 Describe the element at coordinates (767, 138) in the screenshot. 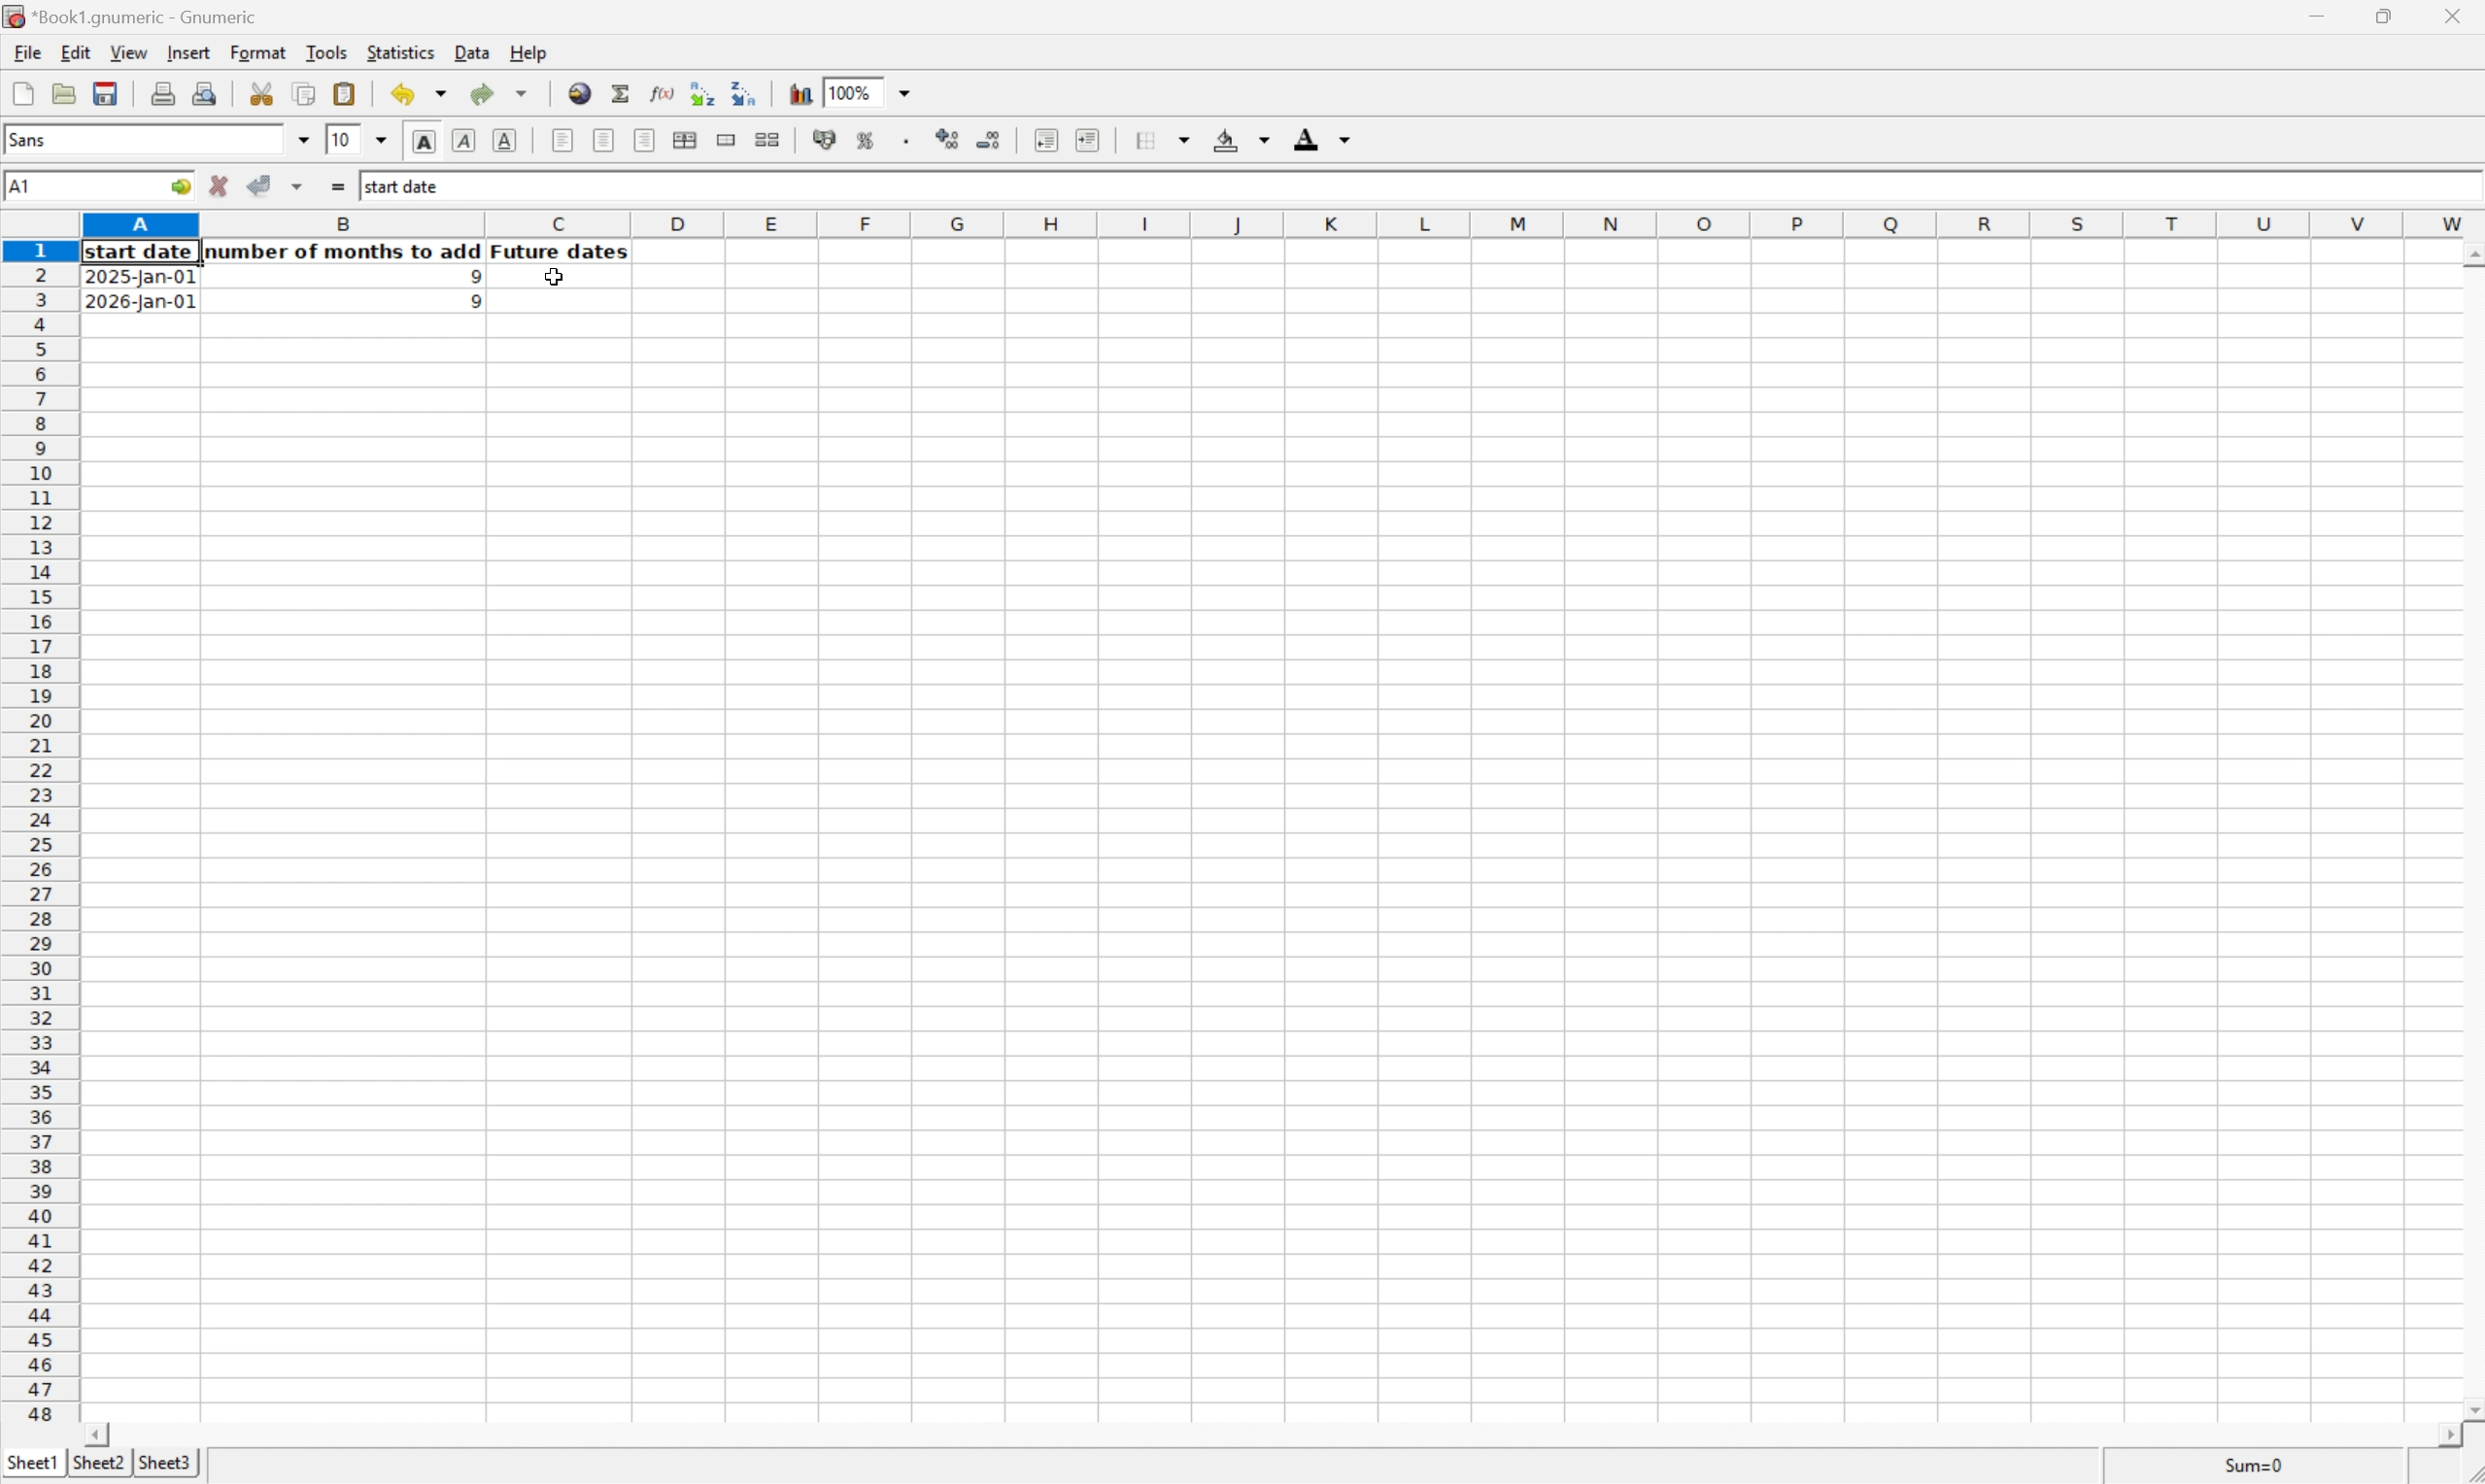

I see `Split the ranges of merged cells` at that location.